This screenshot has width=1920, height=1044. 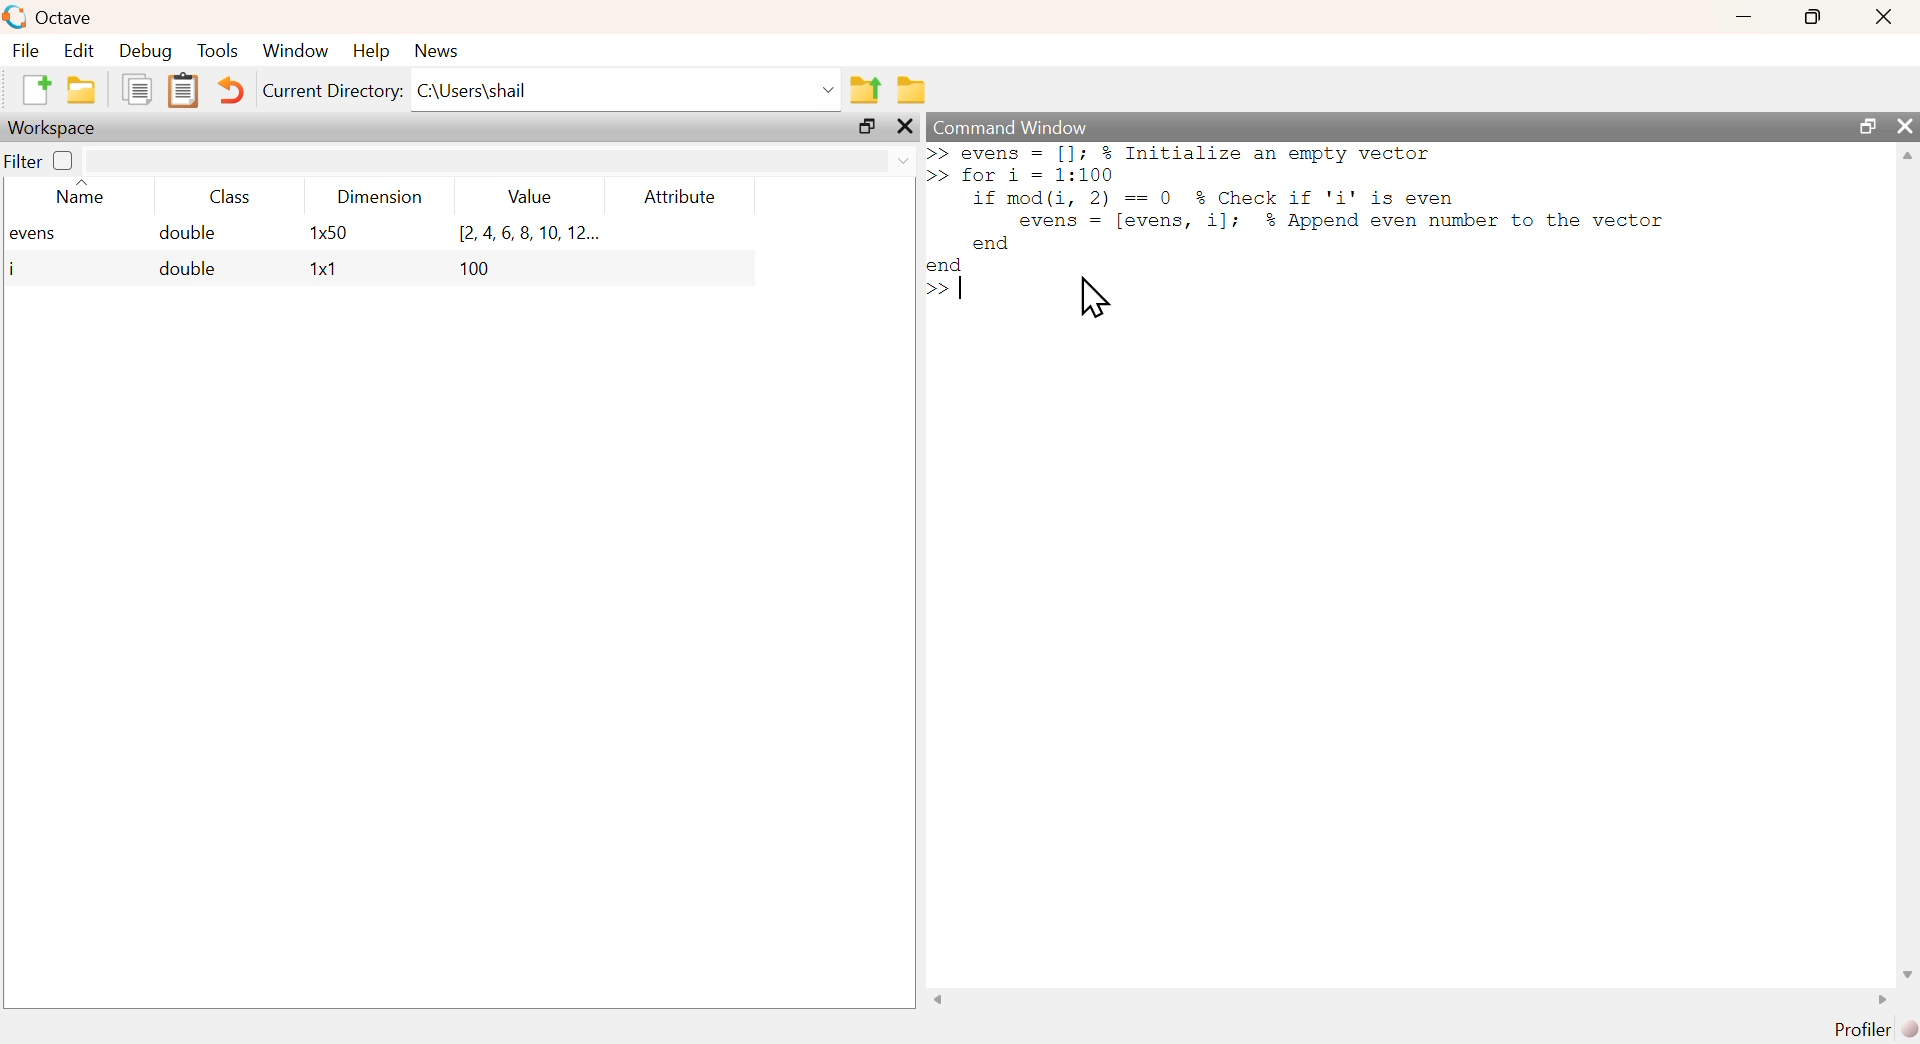 What do you see at coordinates (1867, 128) in the screenshot?
I see `maximize` at bounding box center [1867, 128].